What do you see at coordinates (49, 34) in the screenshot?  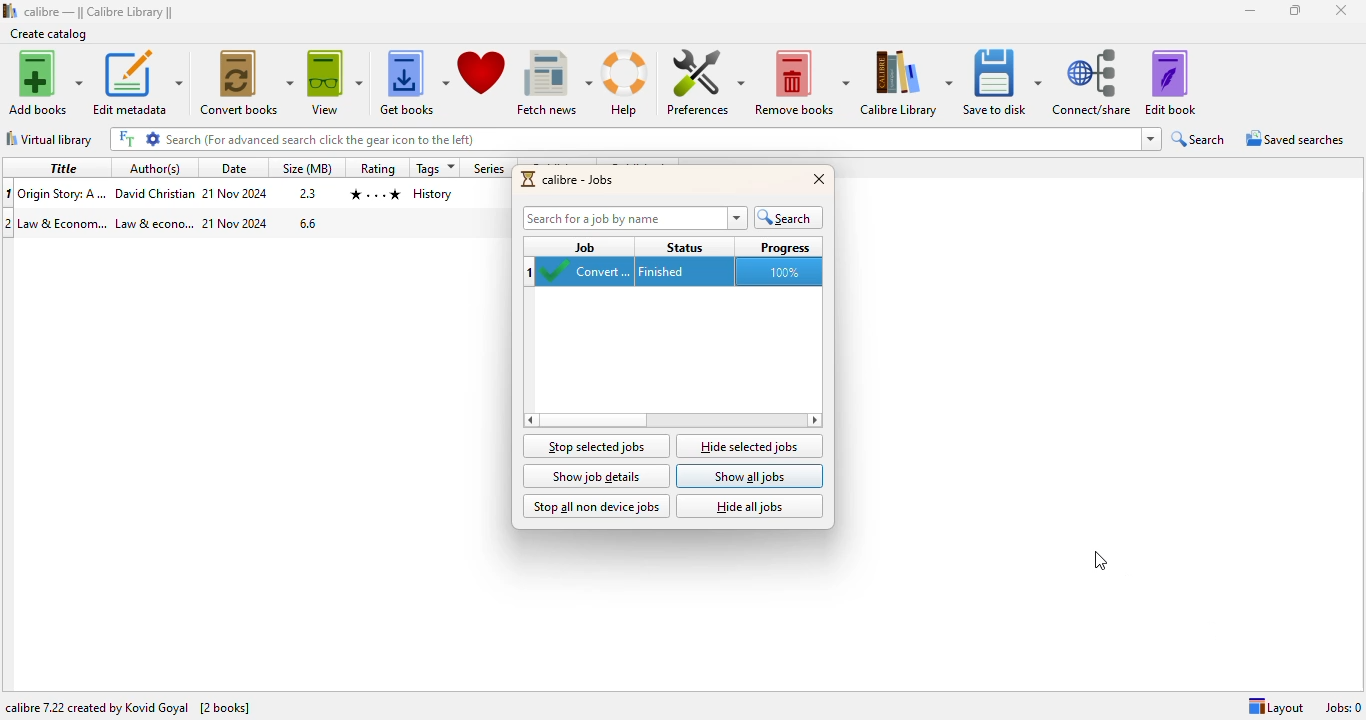 I see `create catalog` at bounding box center [49, 34].